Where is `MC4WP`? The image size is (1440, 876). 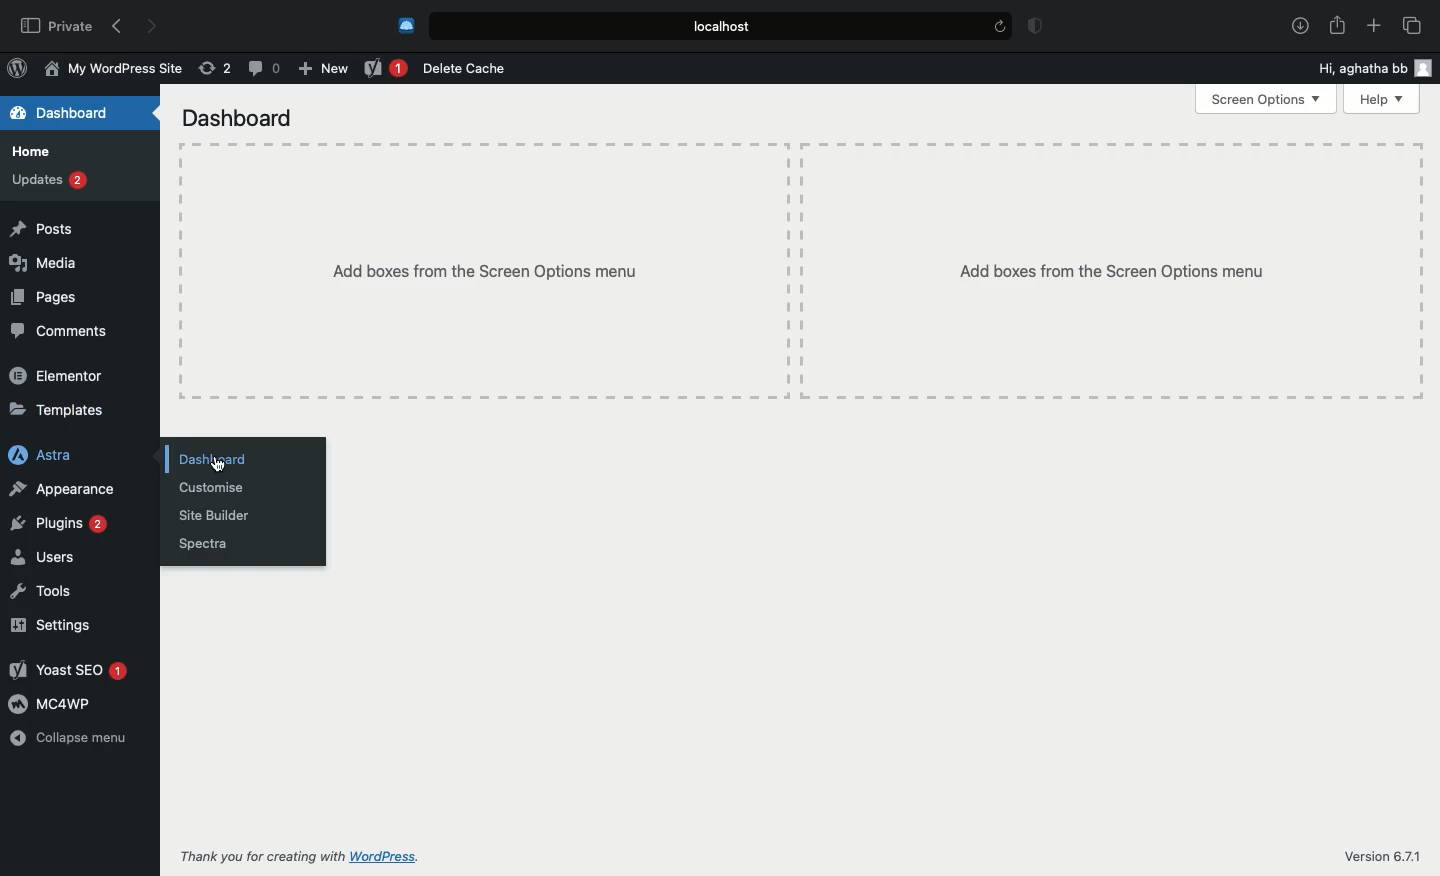 MC4WP is located at coordinates (57, 702).